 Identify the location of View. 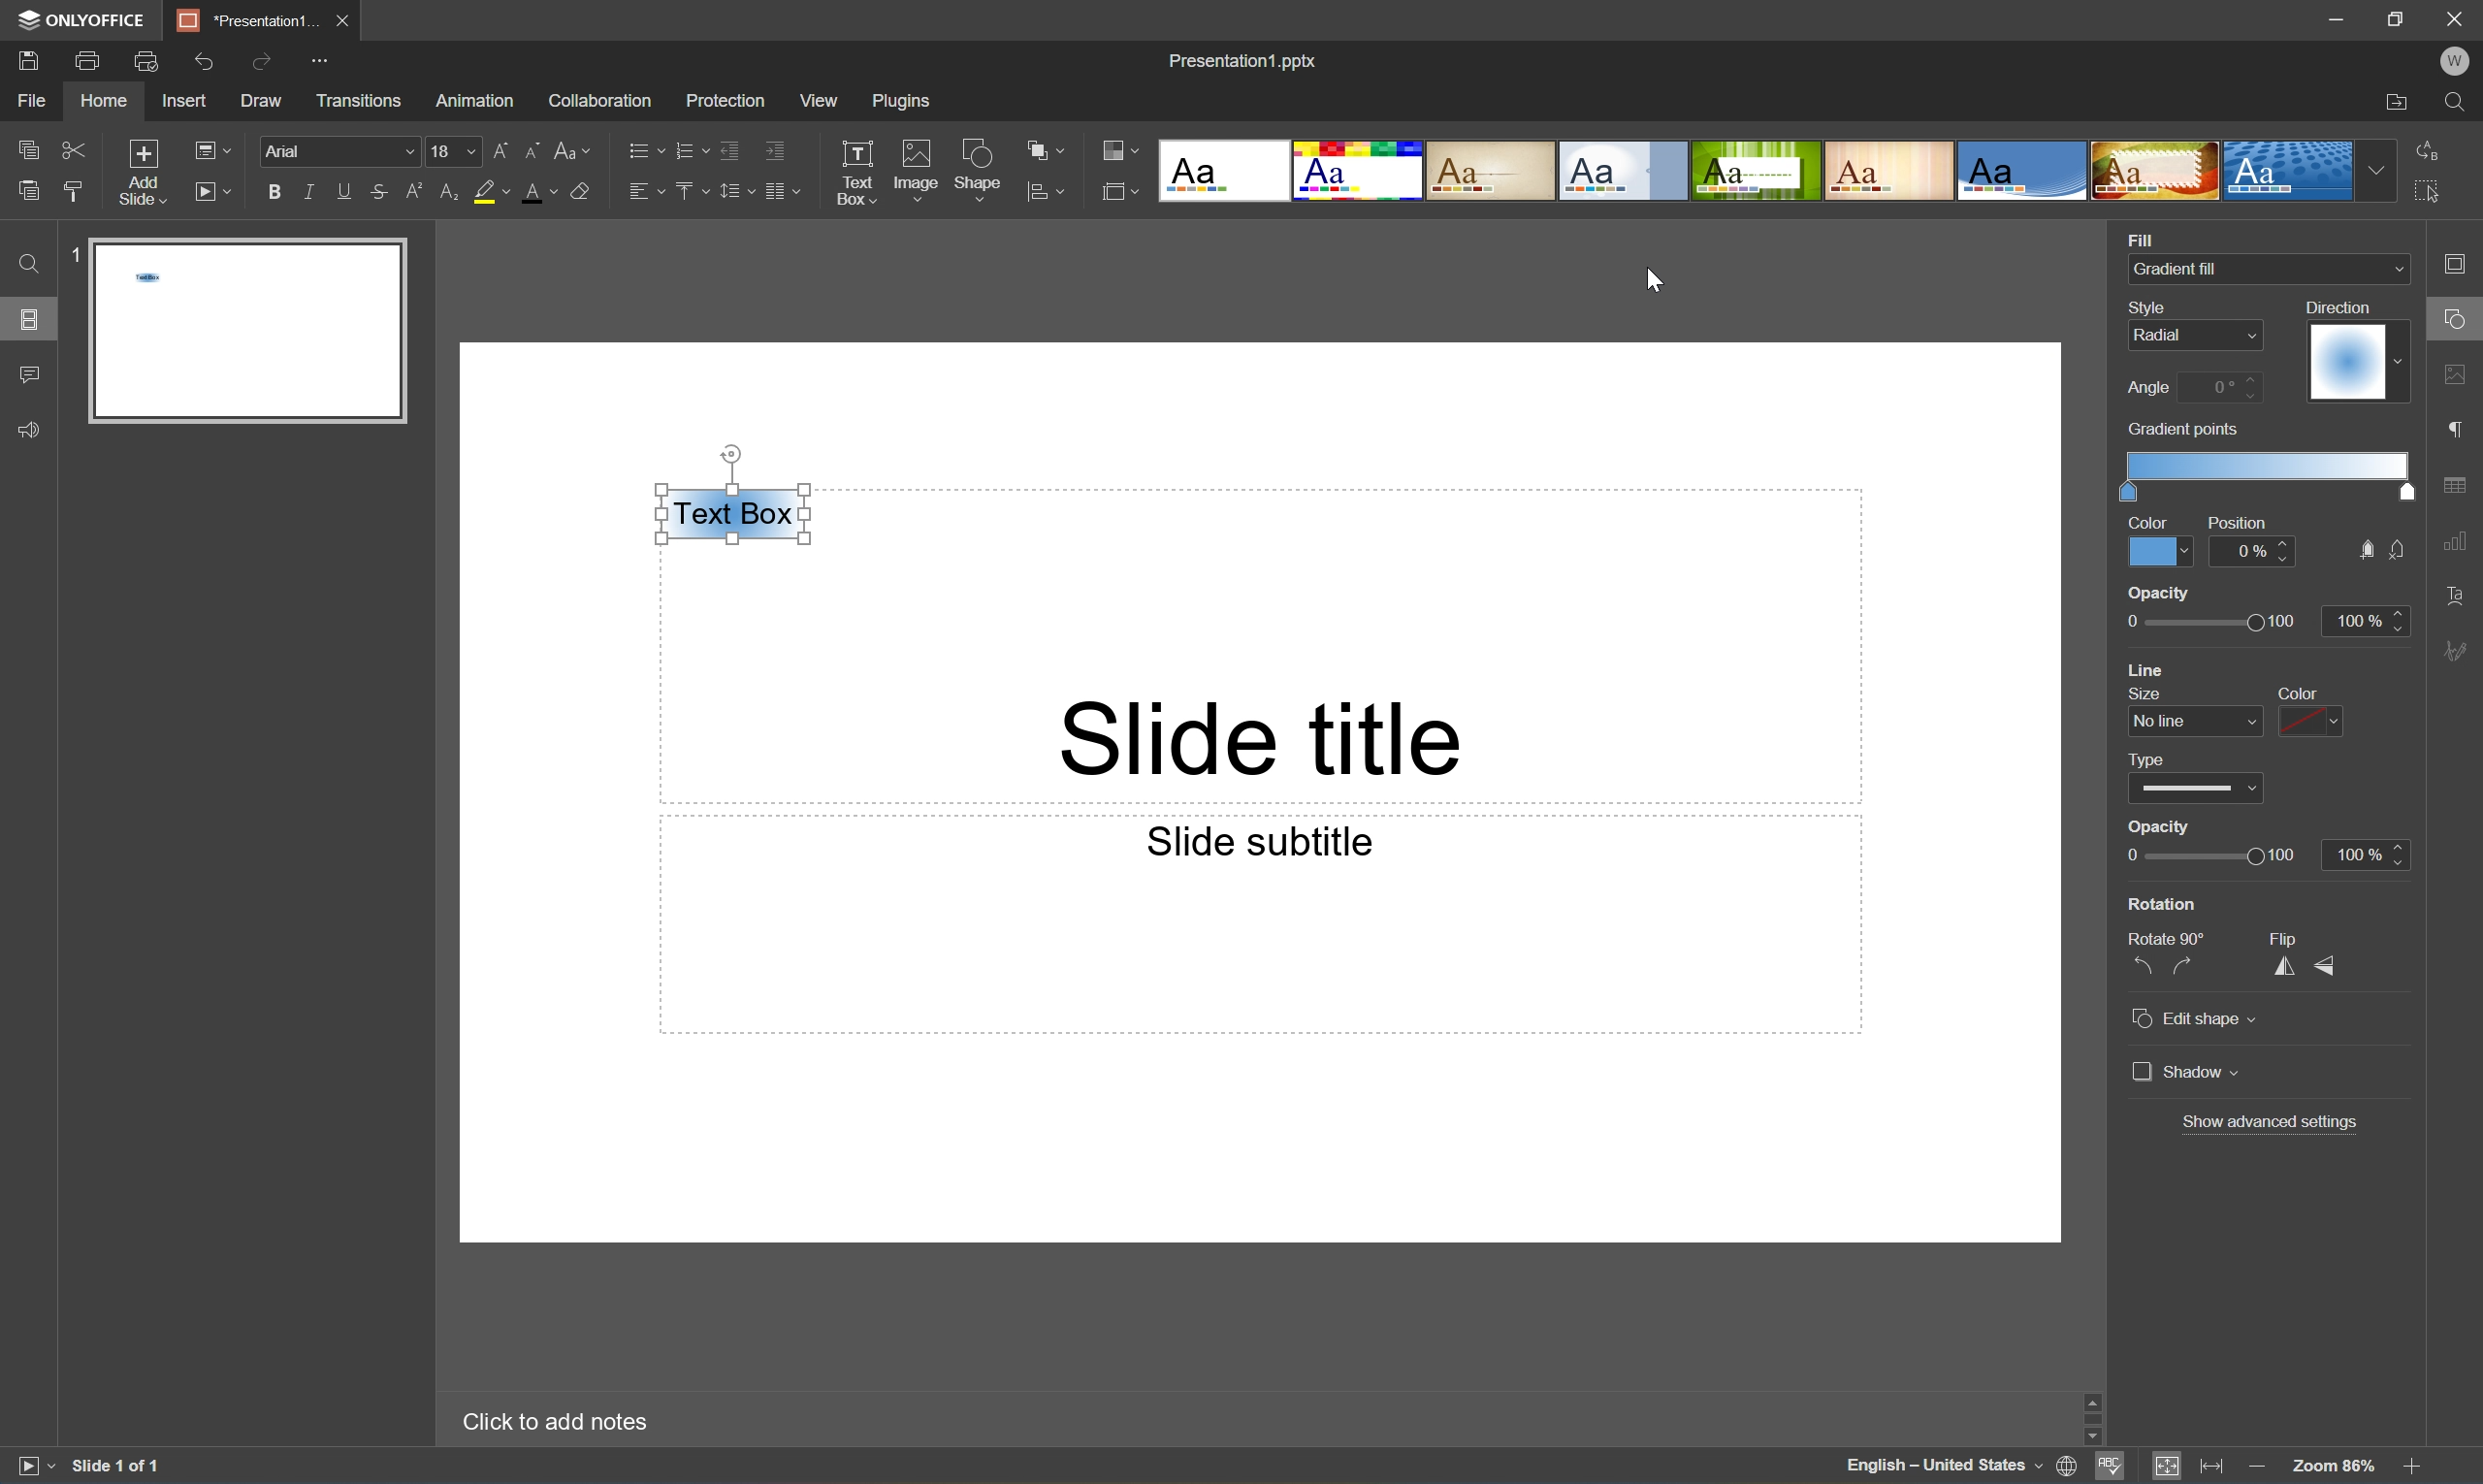
(816, 100).